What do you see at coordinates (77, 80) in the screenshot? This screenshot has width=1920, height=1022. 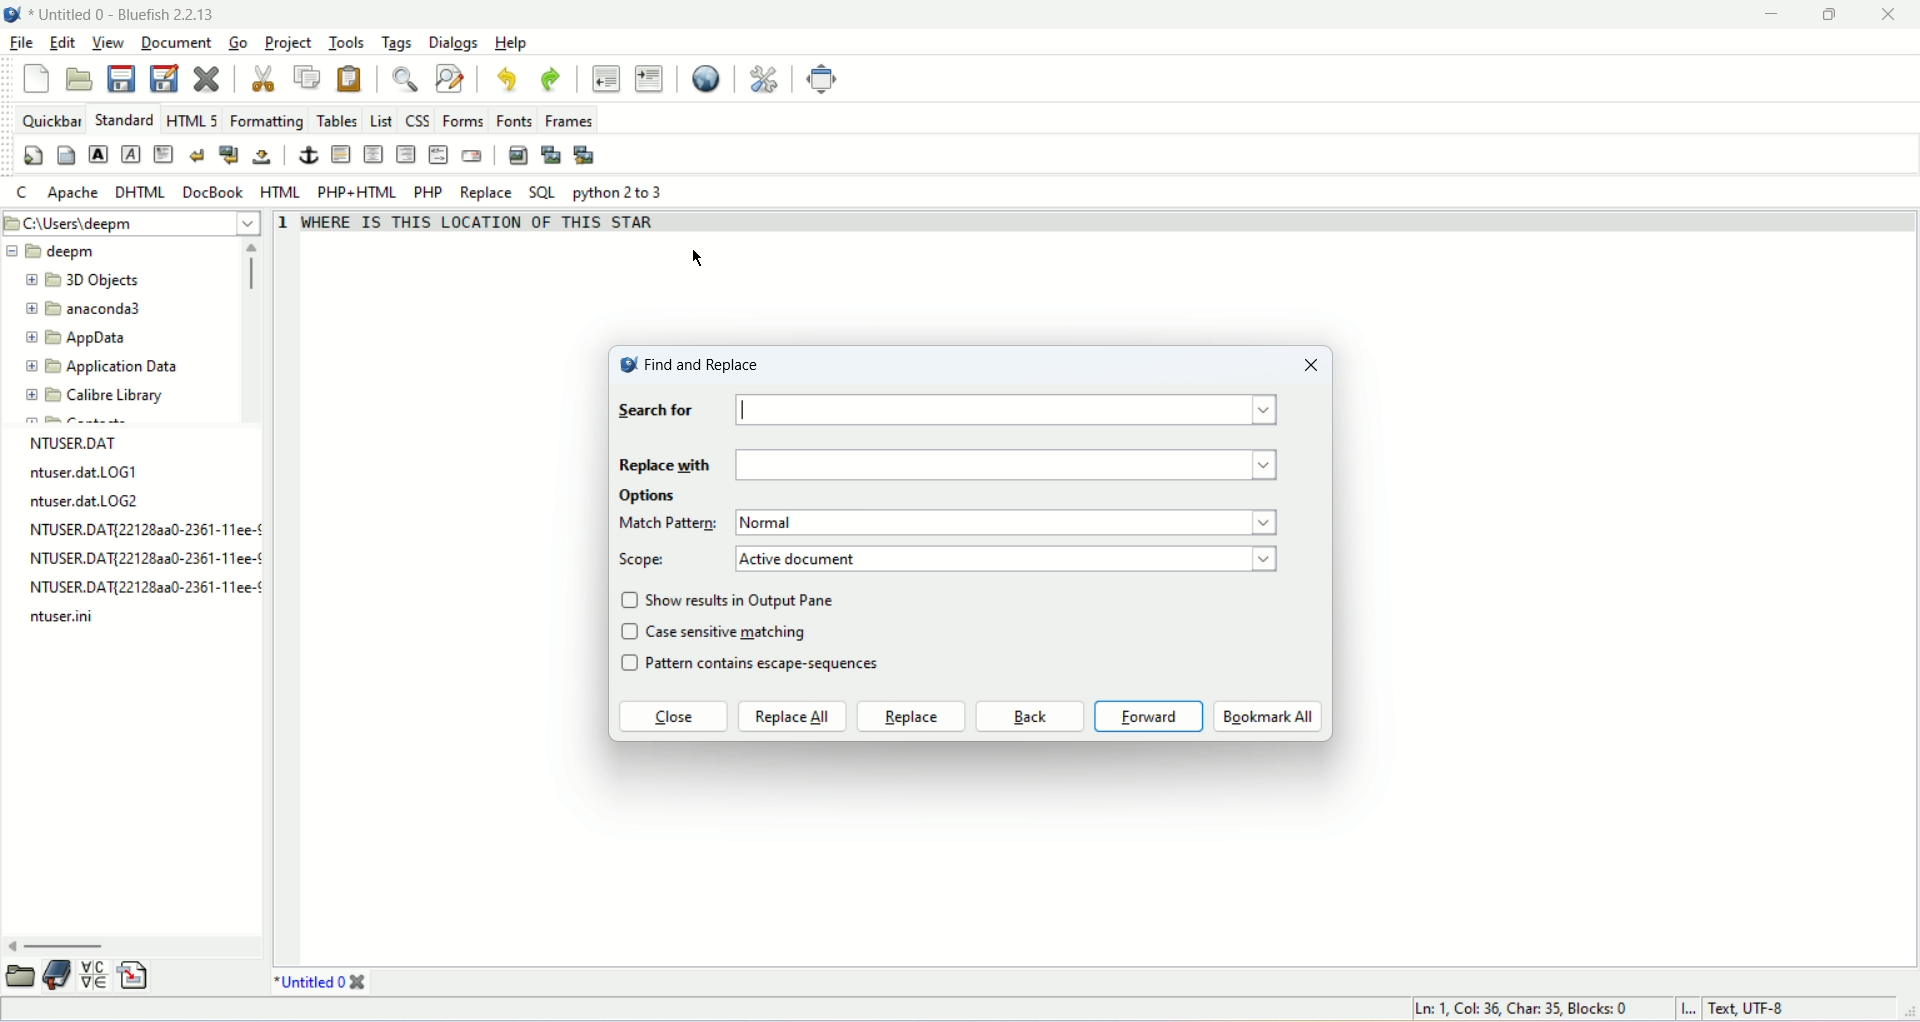 I see `open file` at bounding box center [77, 80].